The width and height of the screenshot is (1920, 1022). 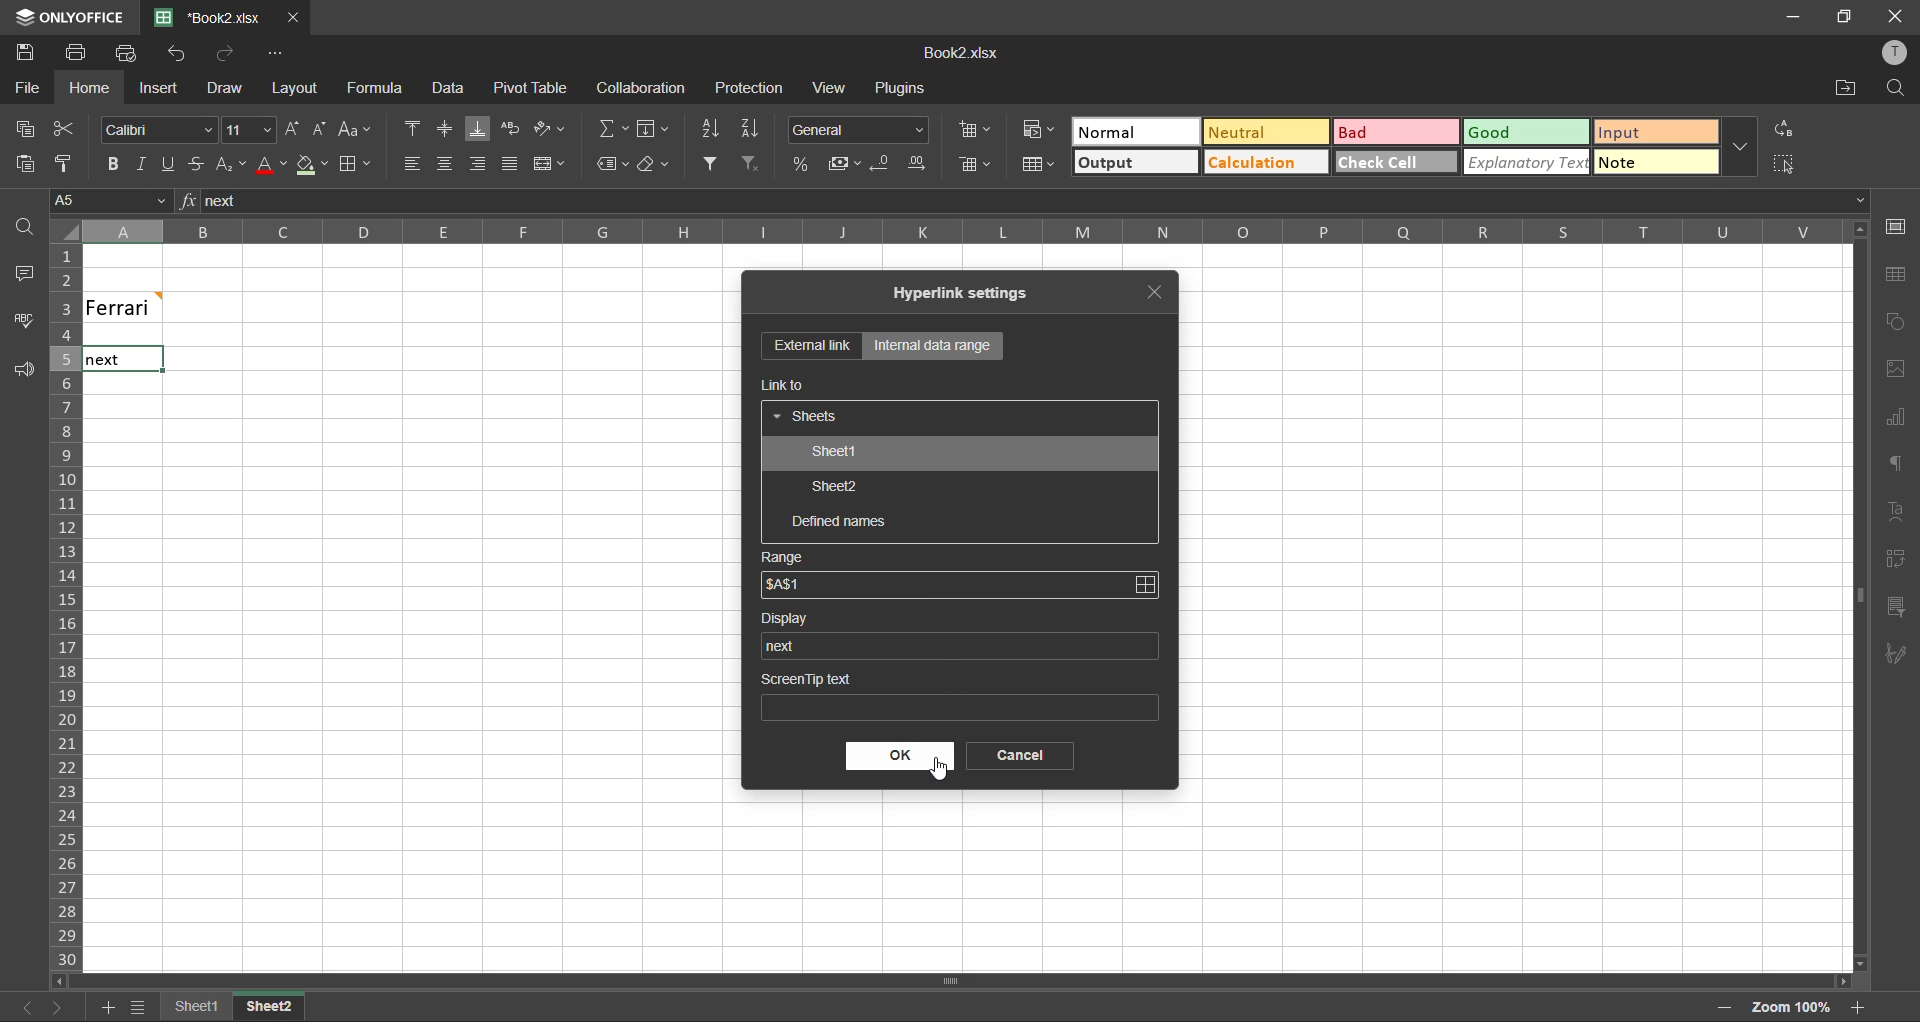 What do you see at coordinates (1895, 418) in the screenshot?
I see `charts` at bounding box center [1895, 418].